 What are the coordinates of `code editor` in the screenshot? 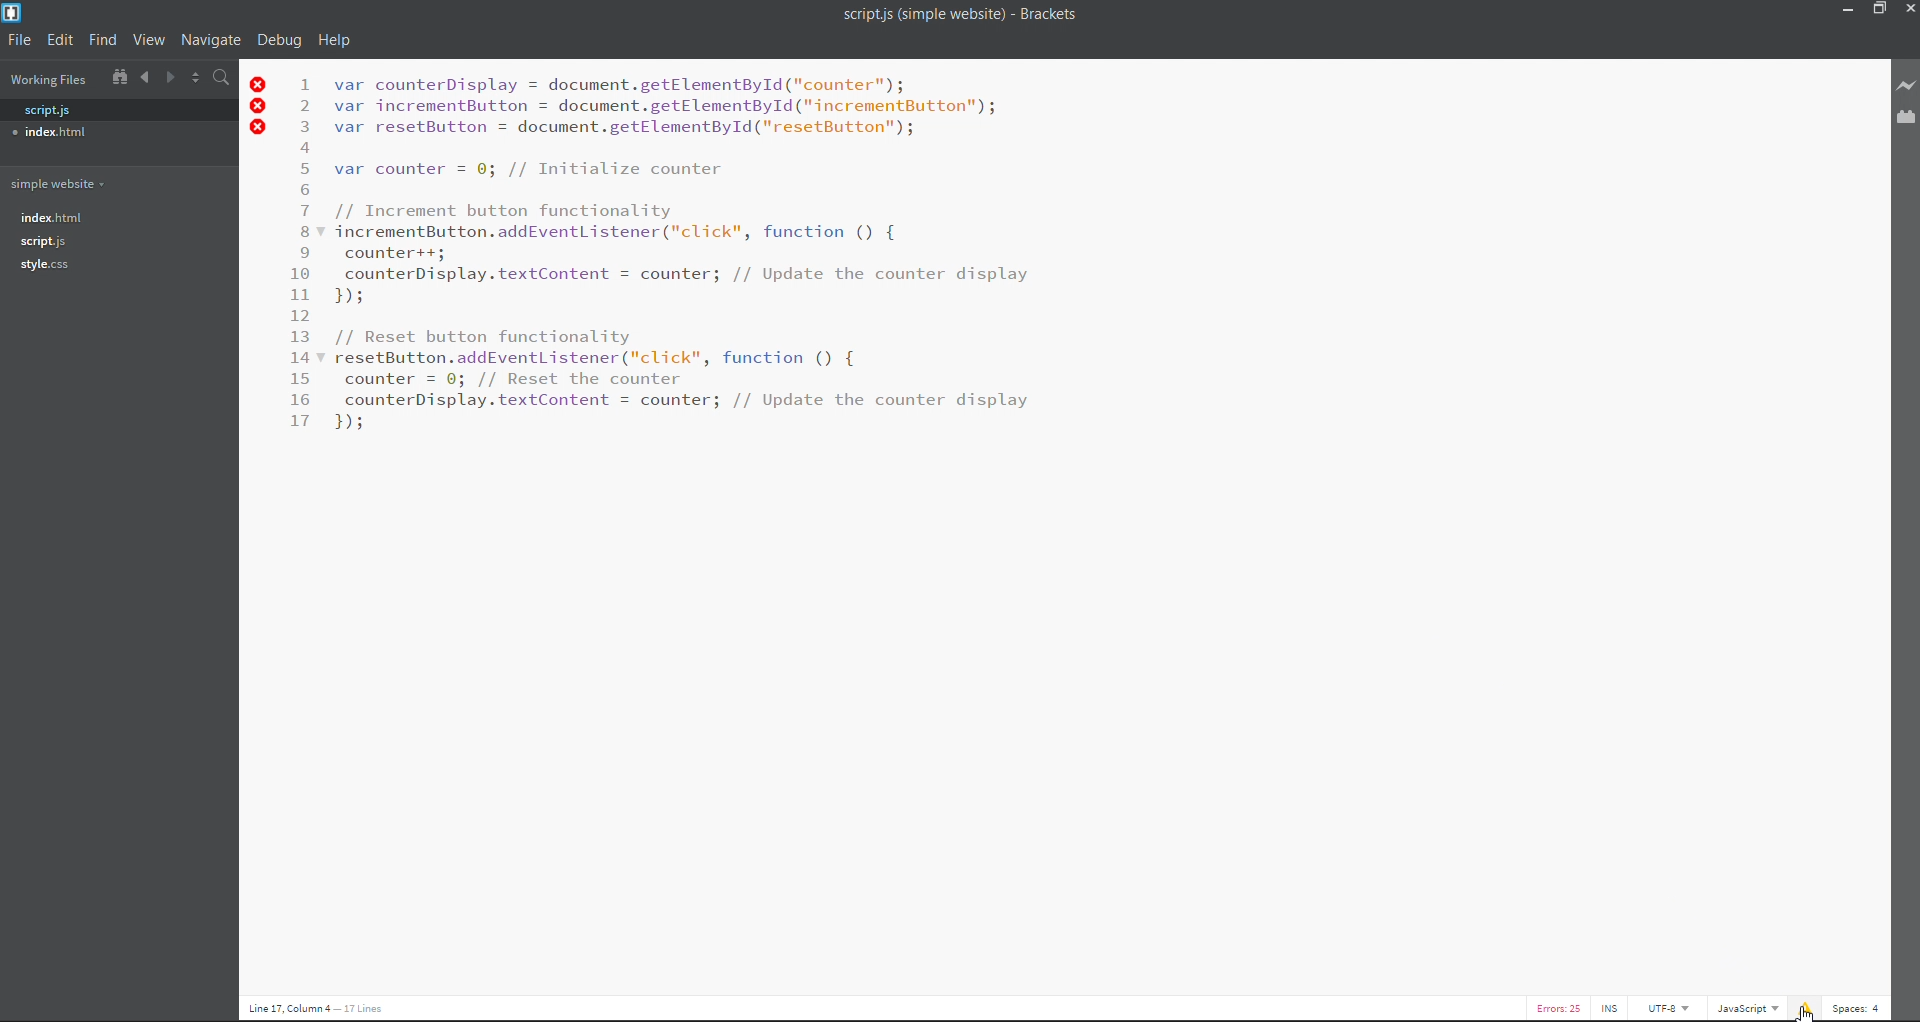 It's located at (688, 255).